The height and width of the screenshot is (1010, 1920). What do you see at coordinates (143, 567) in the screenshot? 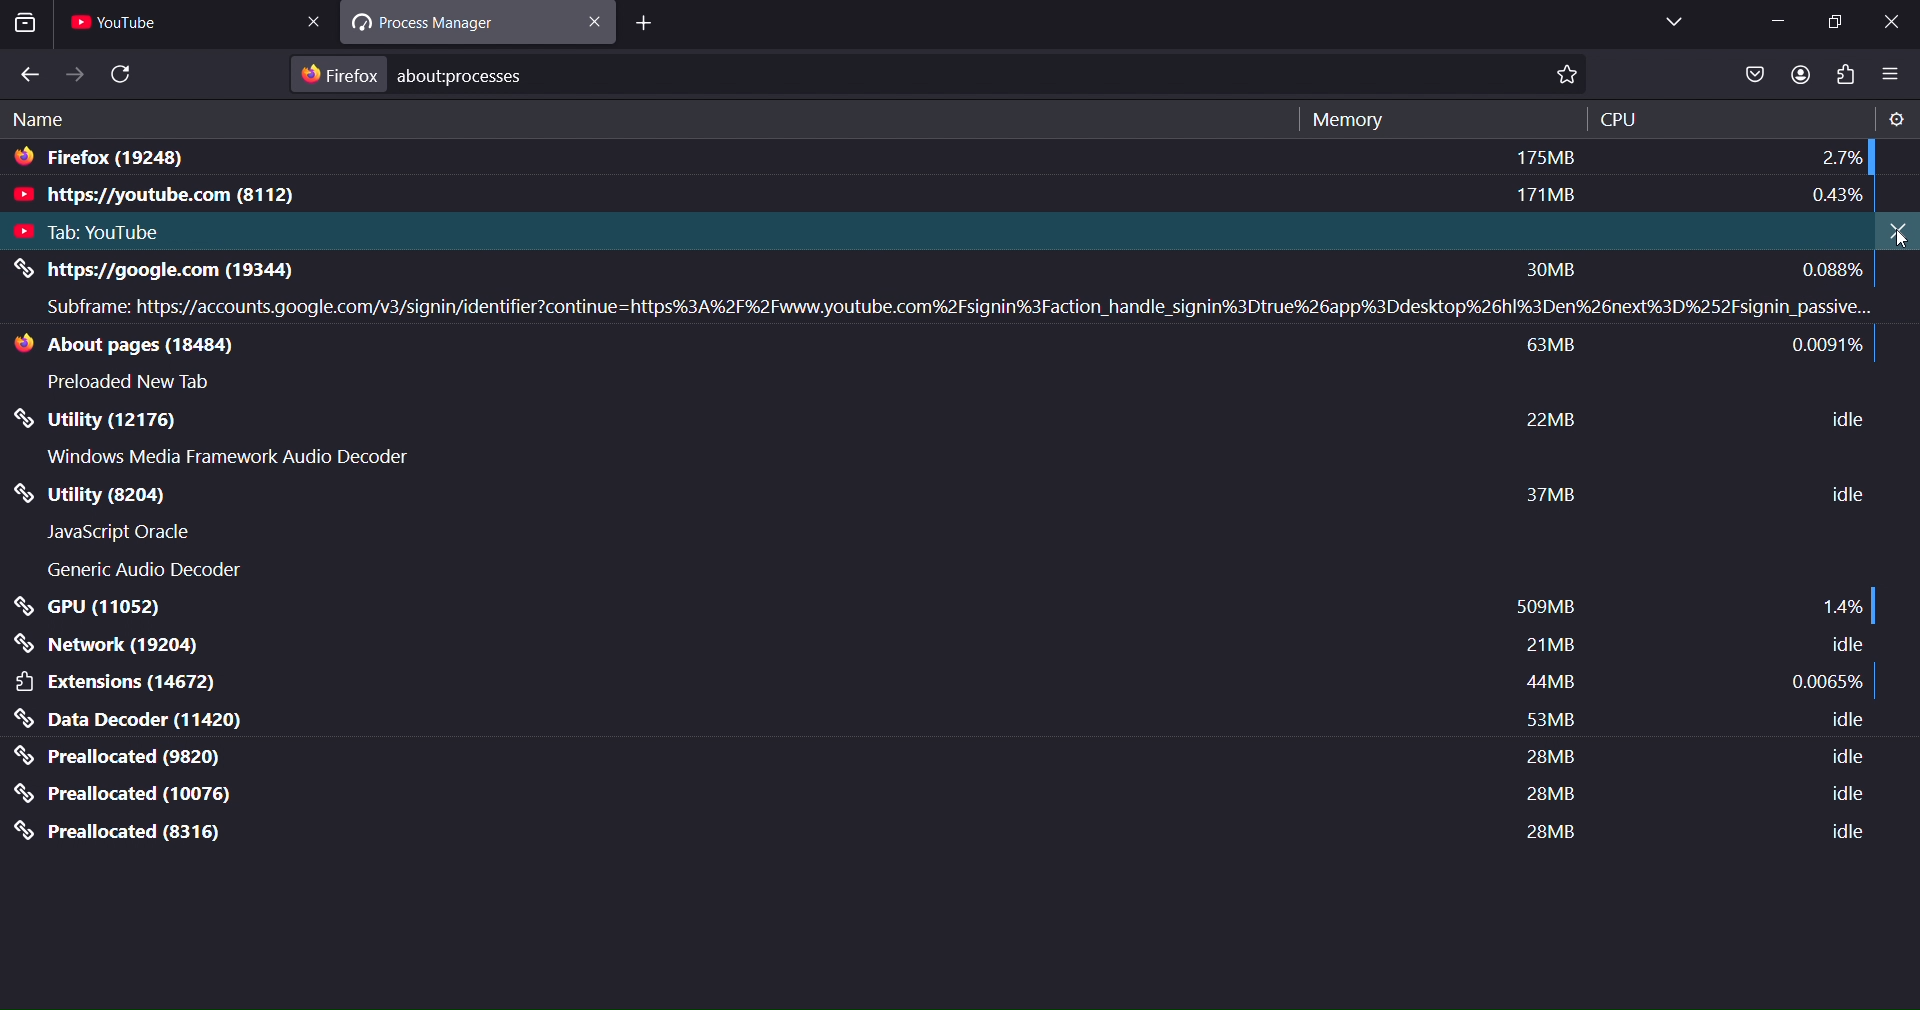
I see `Generic Audio Decoder` at bounding box center [143, 567].